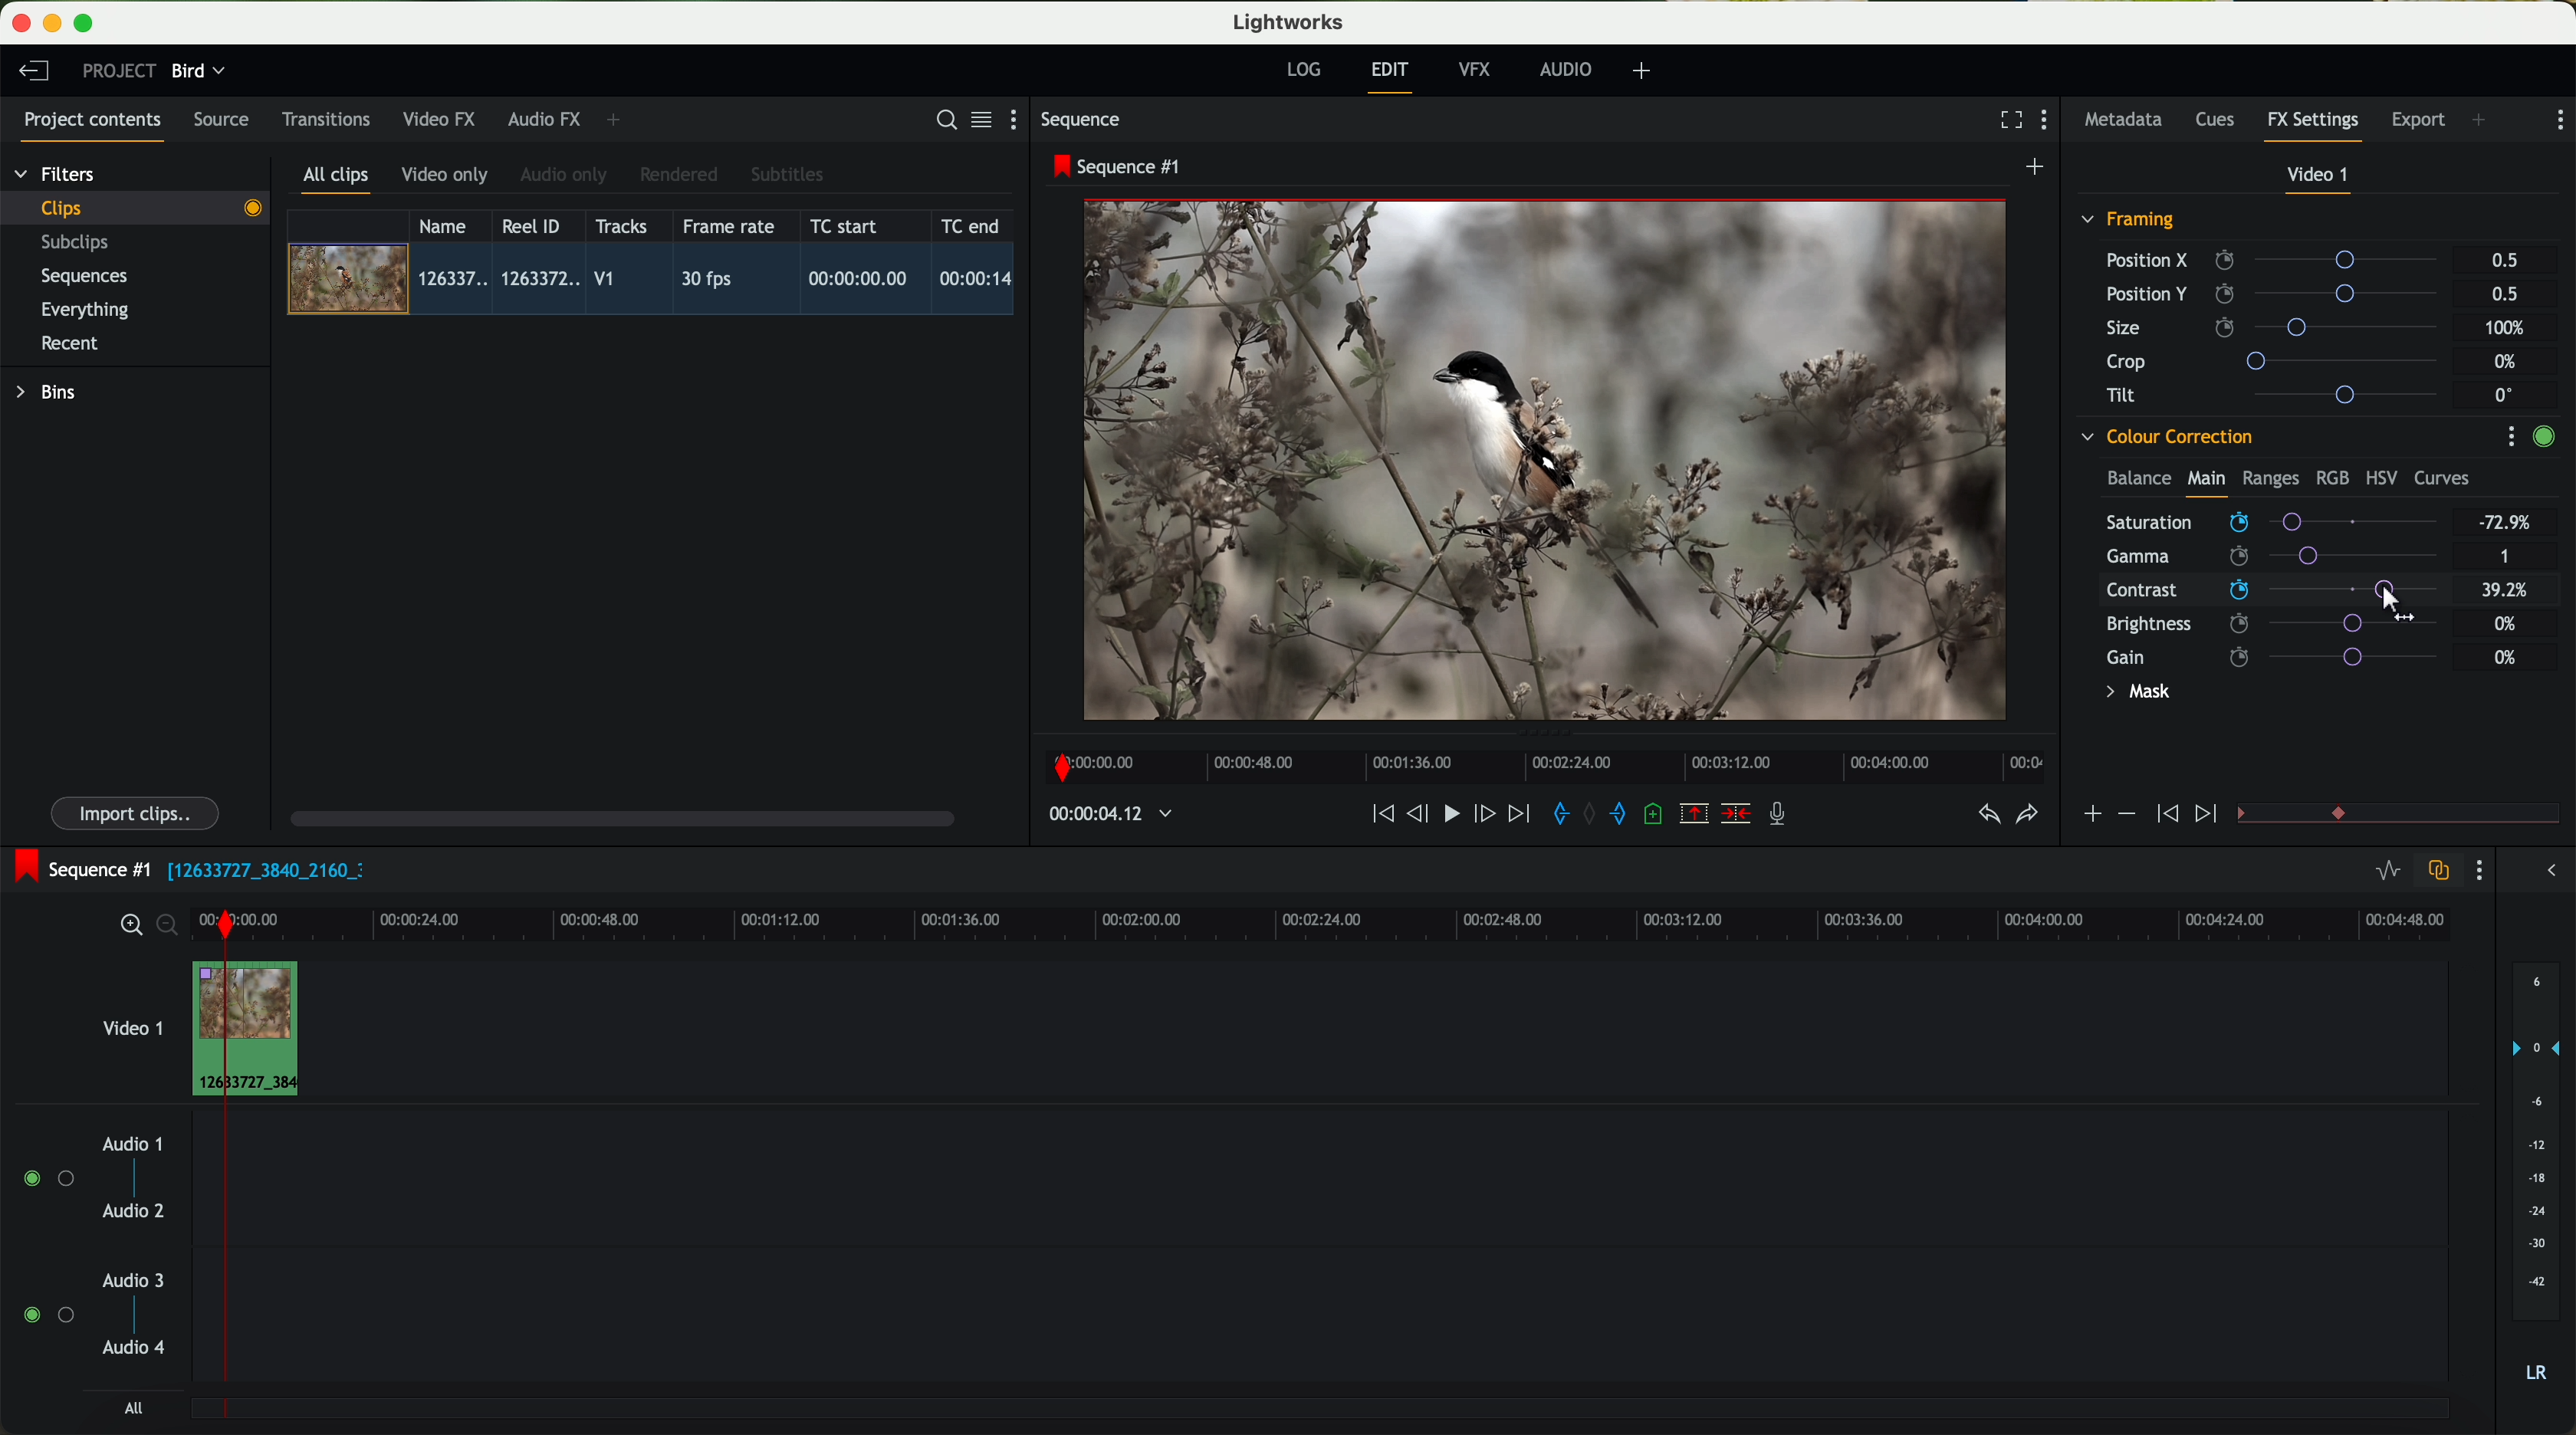 Image resolution: width=2576 pixels, height=1435 pixels. I want to click on bird, so click(198, 72).